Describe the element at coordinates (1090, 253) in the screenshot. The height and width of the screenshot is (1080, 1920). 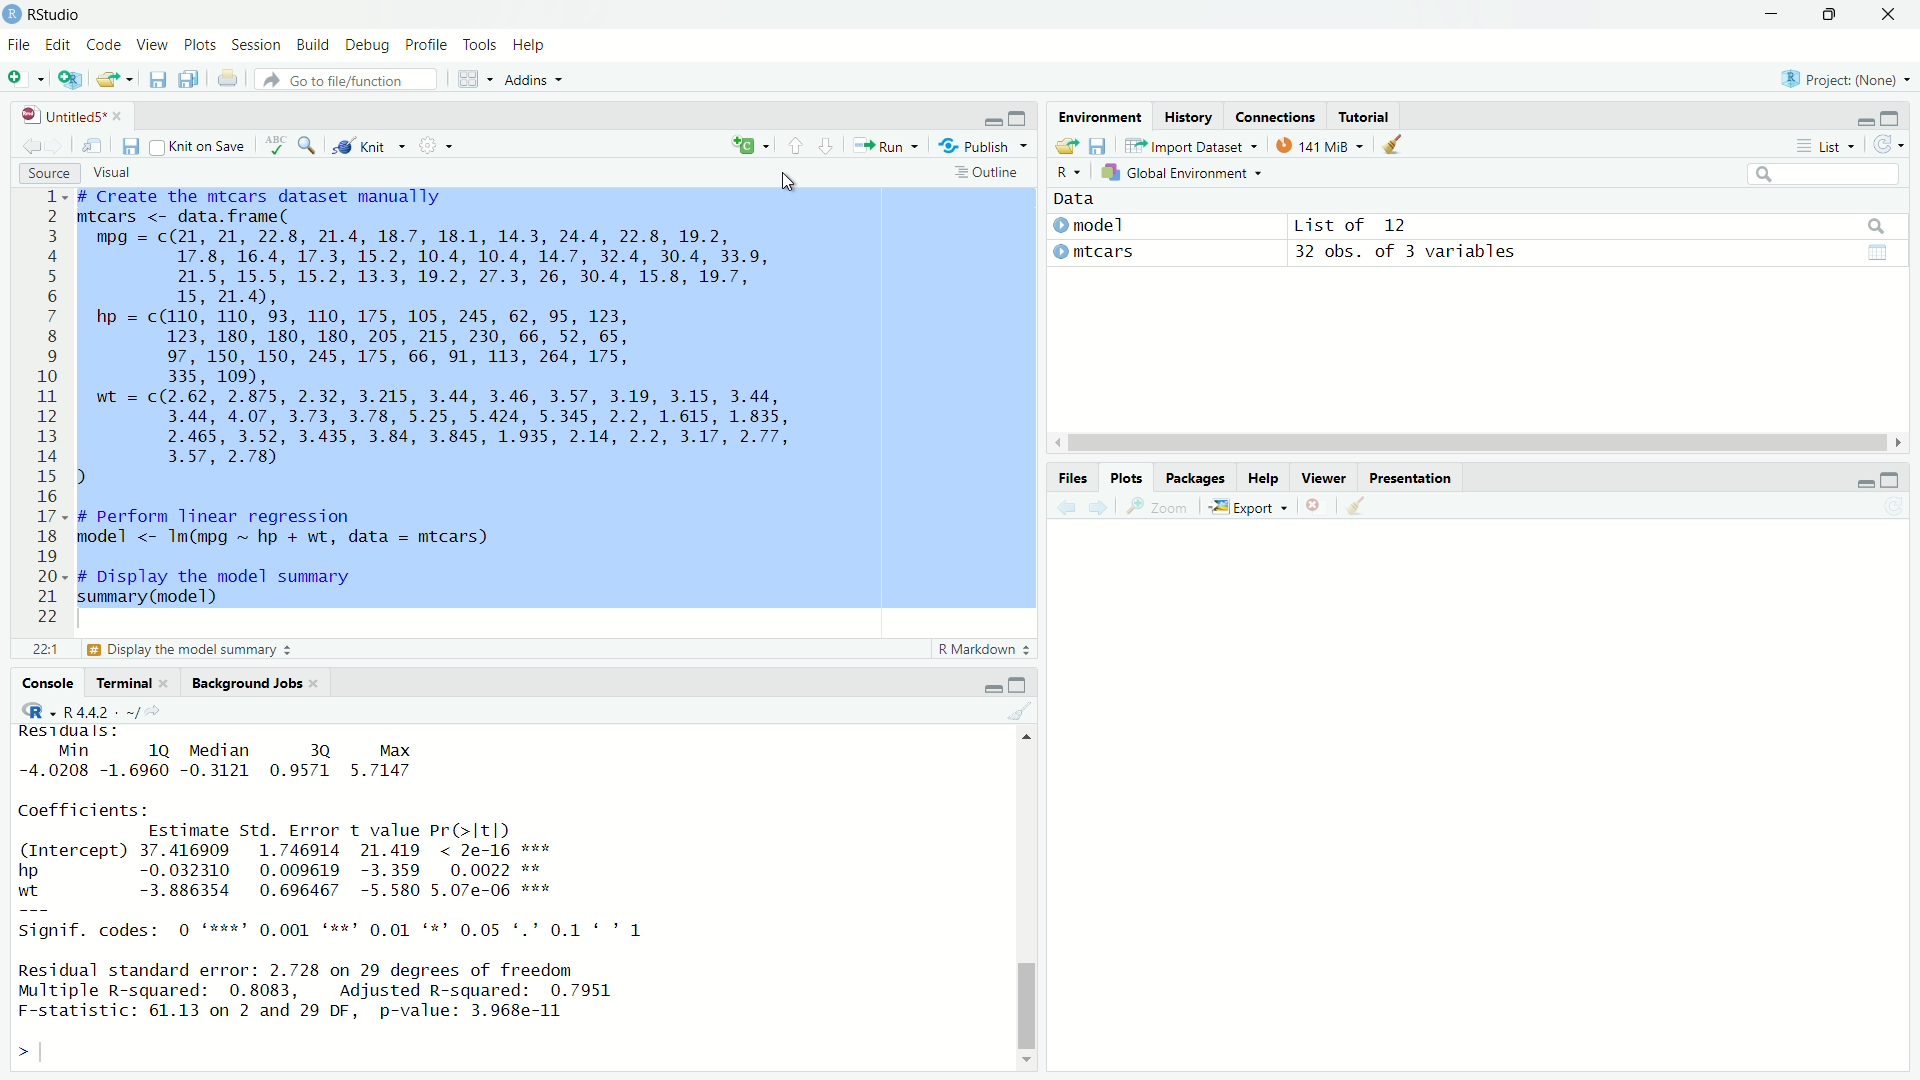
I see `mtcars` at that location.